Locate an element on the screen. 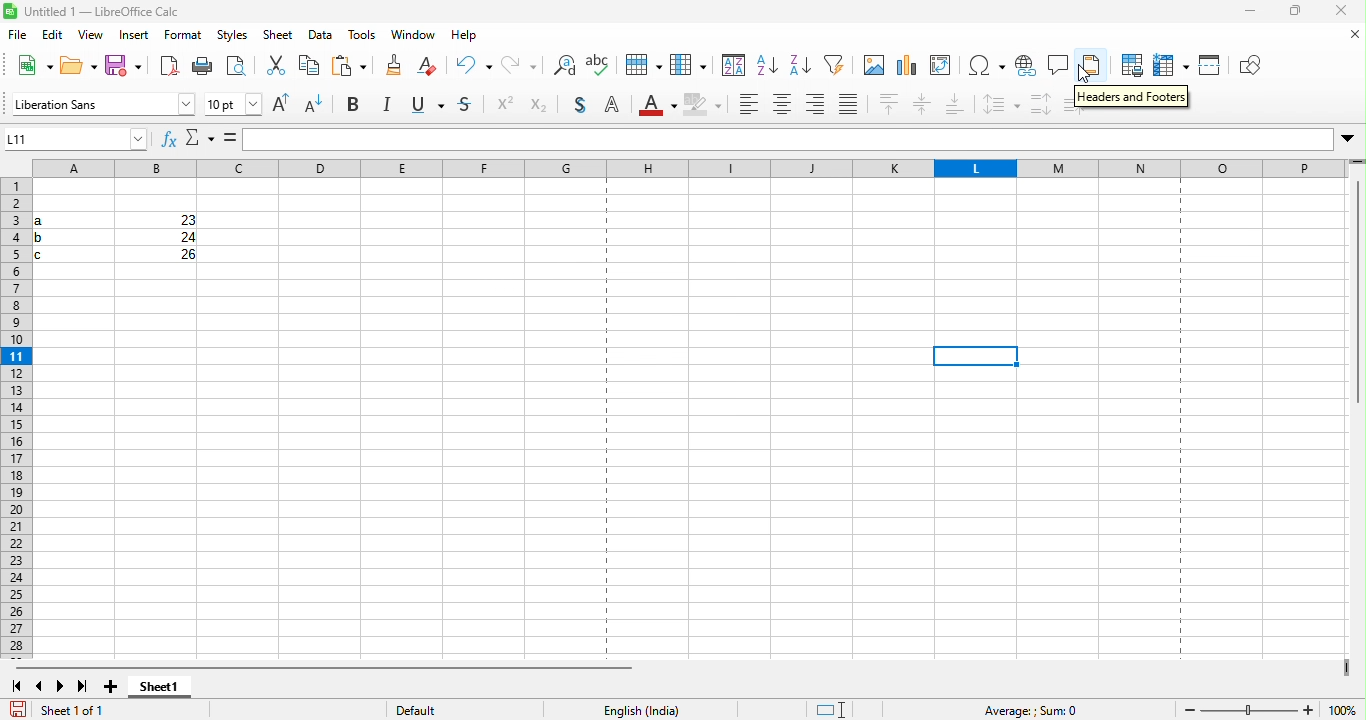 The image size is (1366, 720). styles is located at coordinates (228, 39).